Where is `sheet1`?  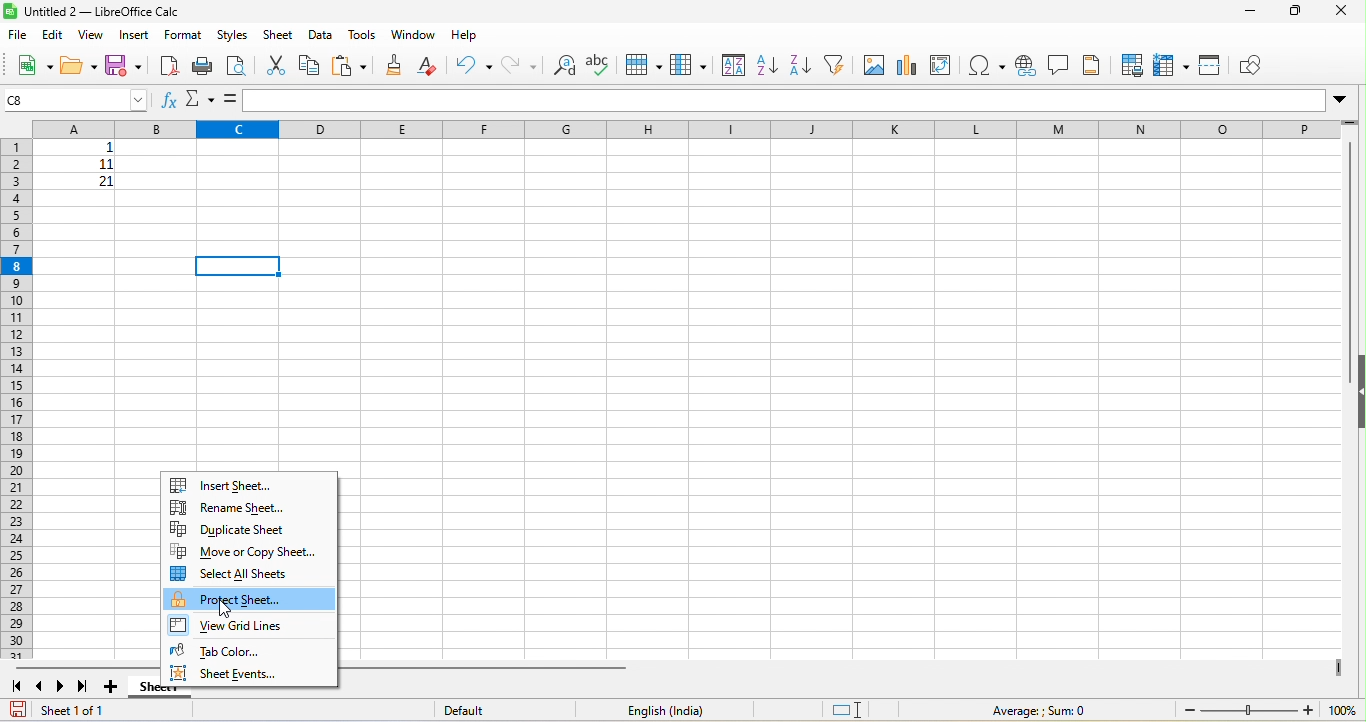 sheet1 is located at coordinates (147, 687).